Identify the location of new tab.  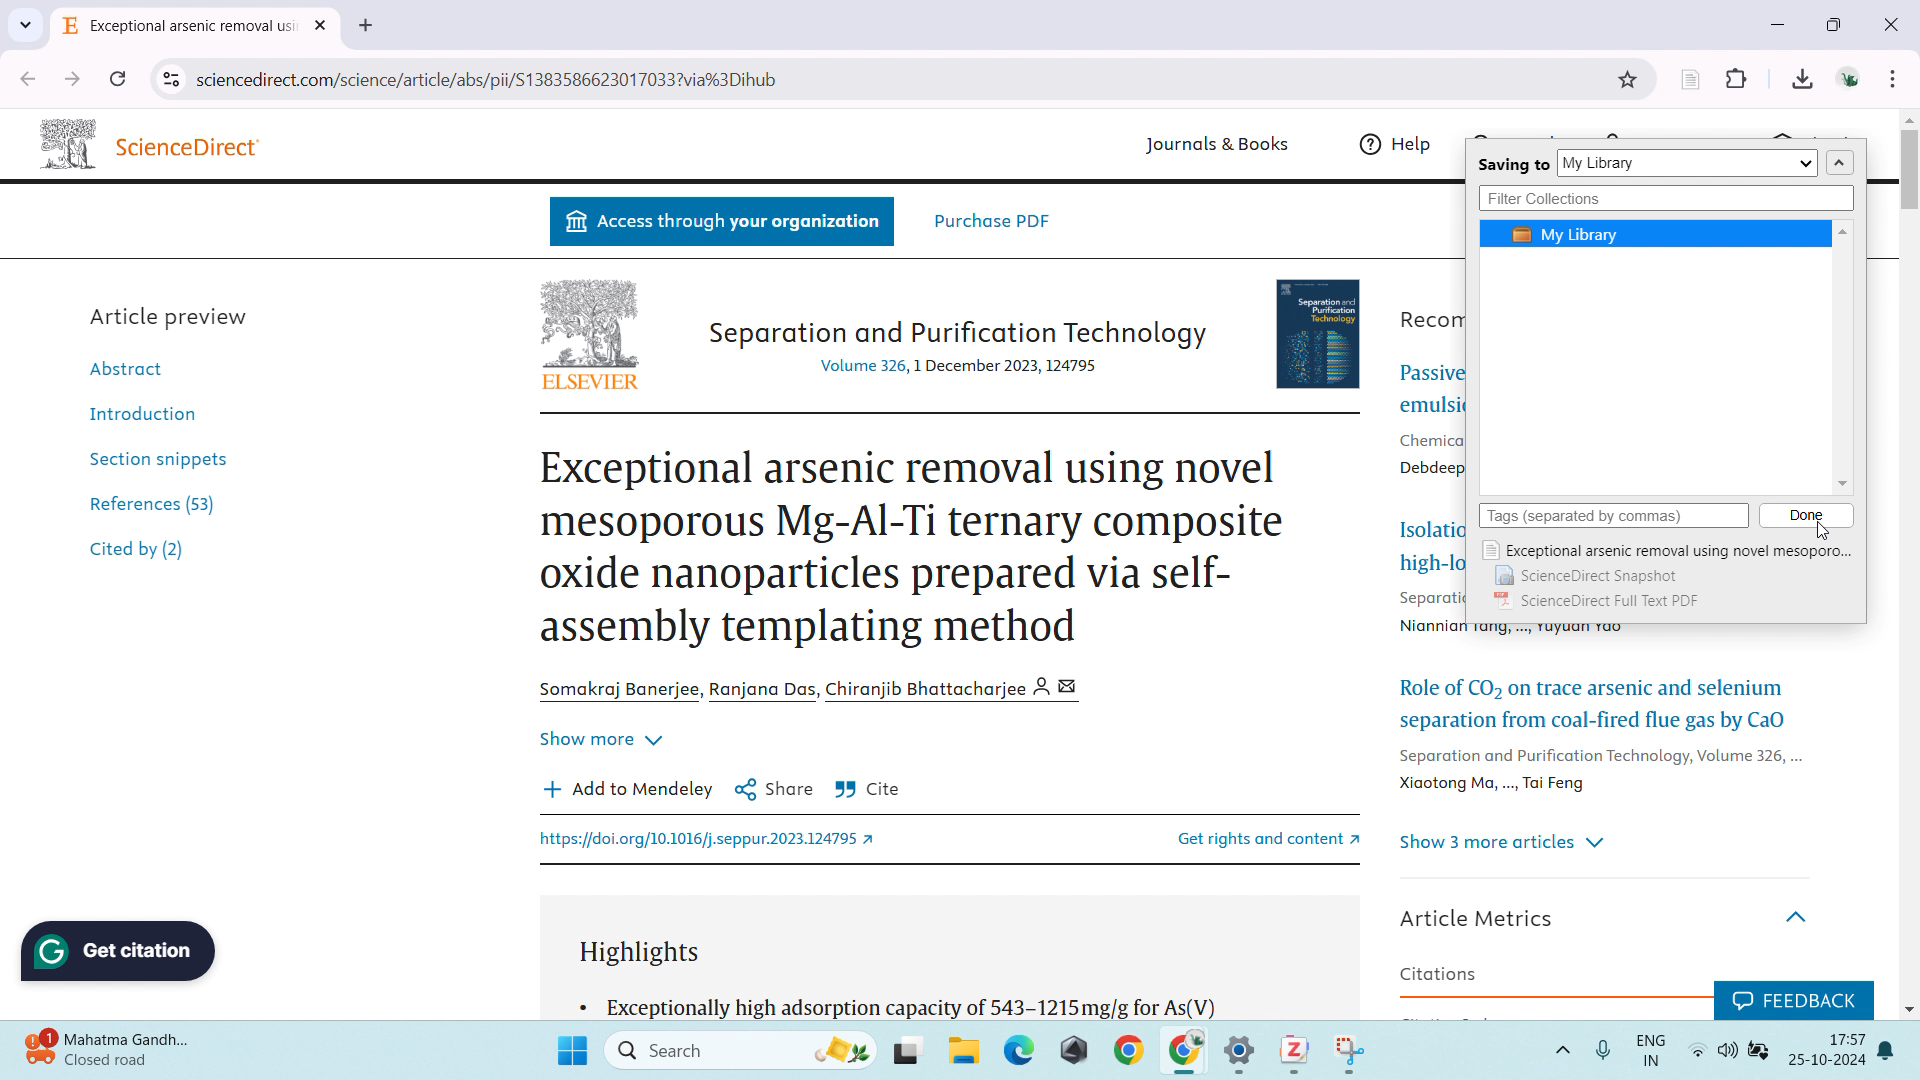
(366, 26).